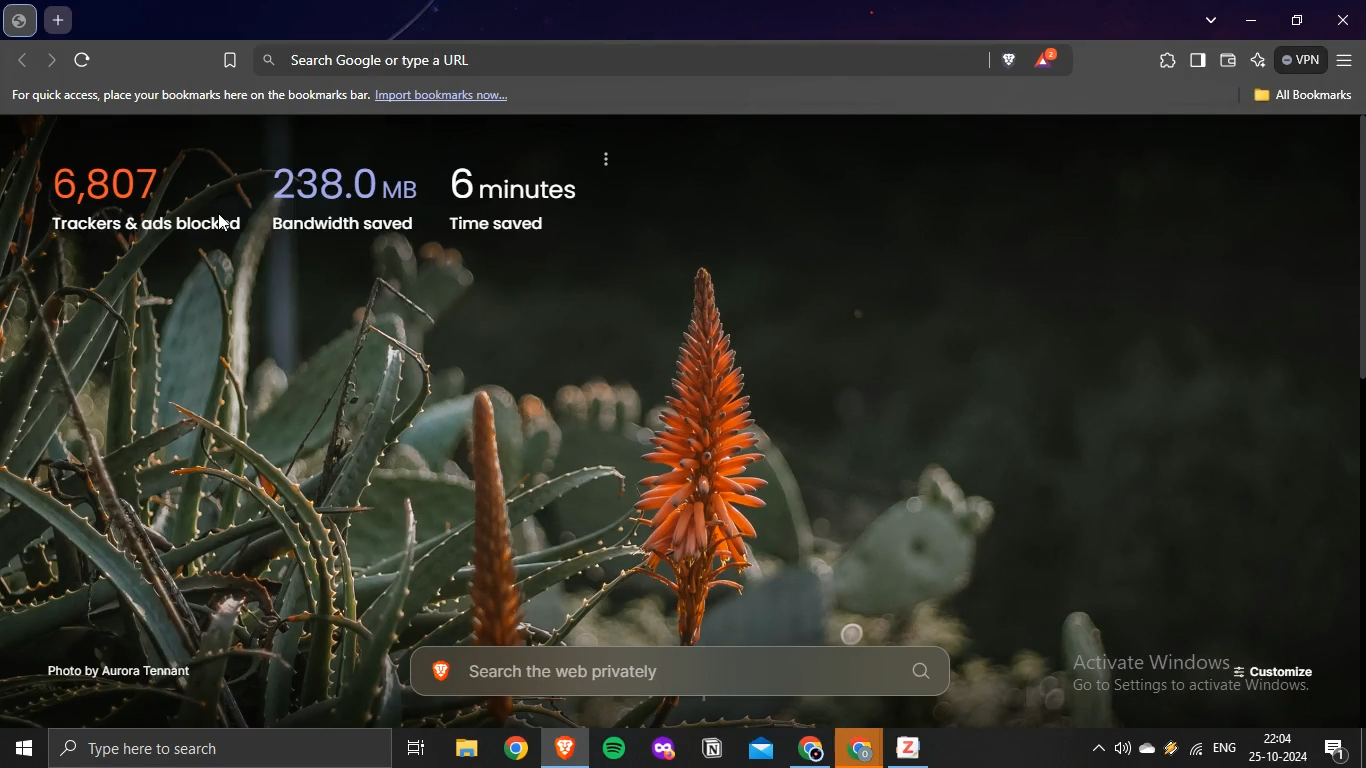  I want to click on close, so click(1344, 21).